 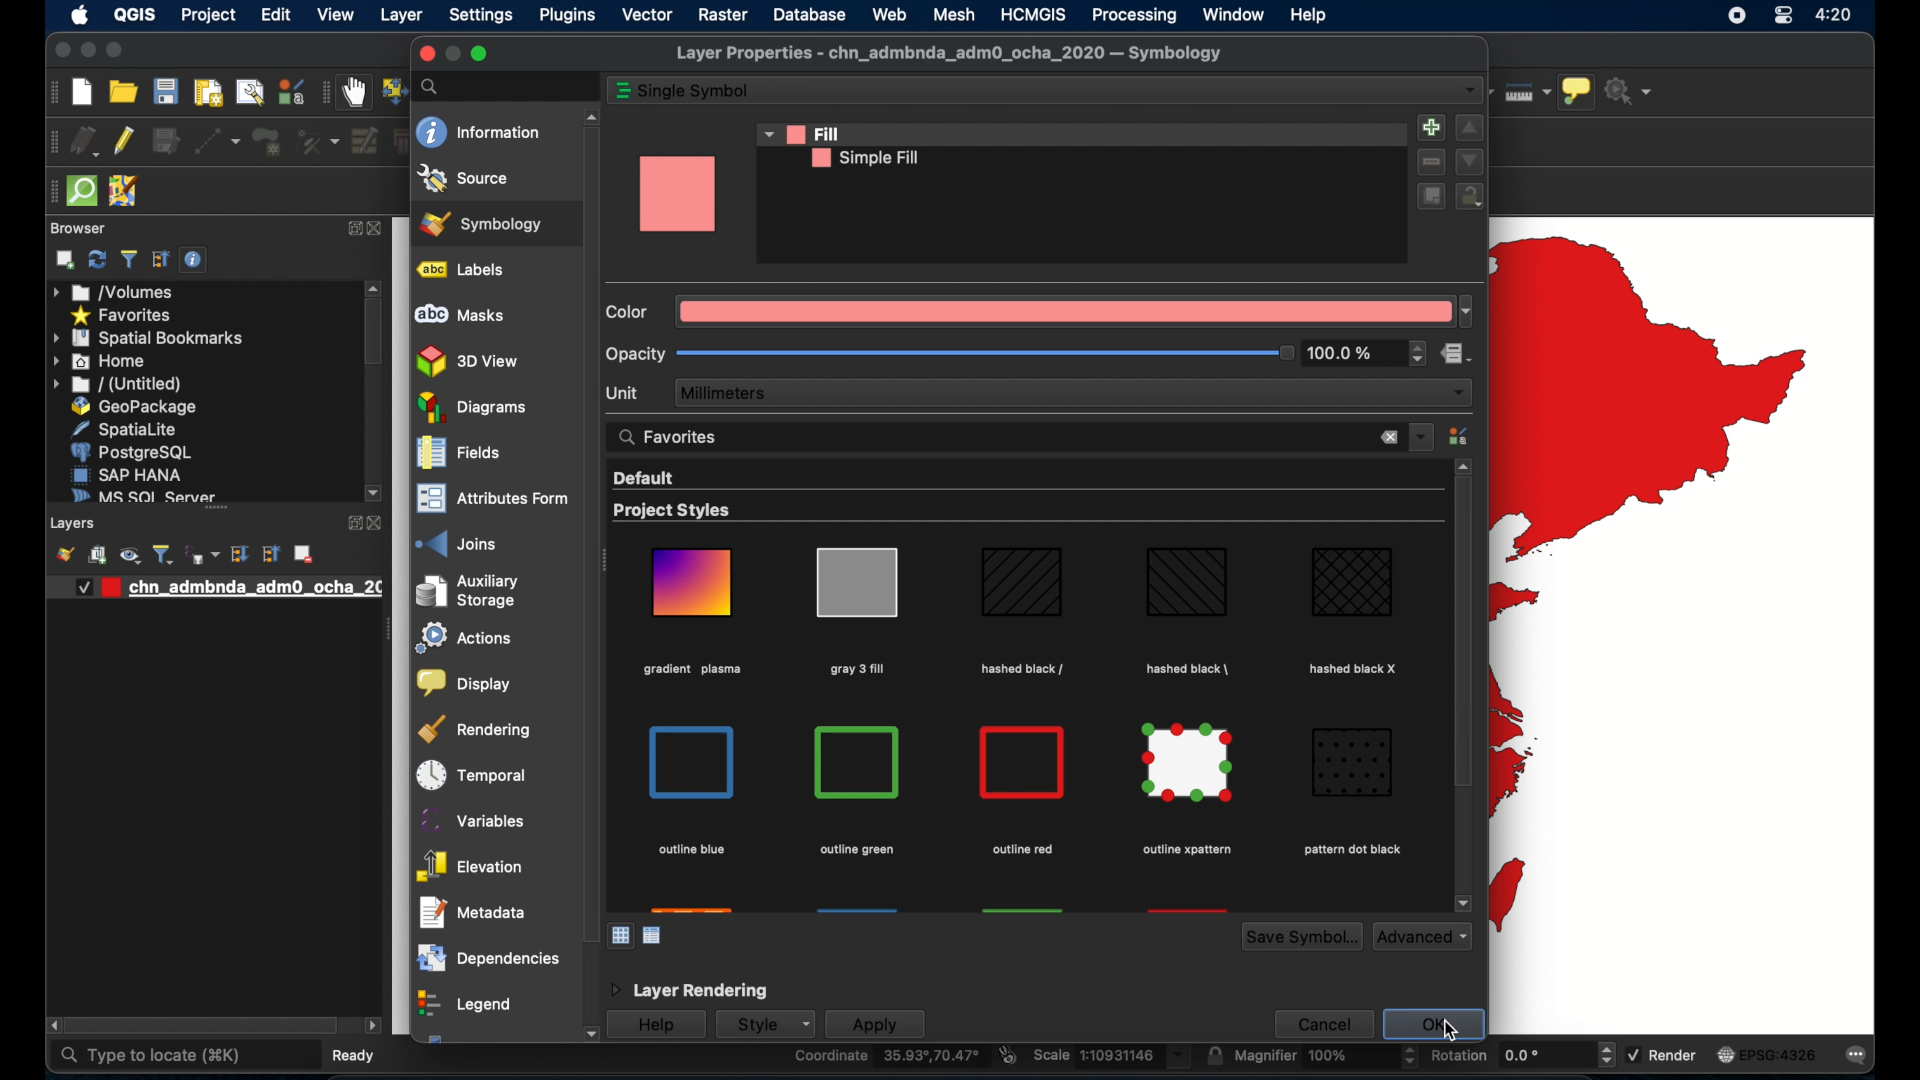 I want to click on symbology, so click(x=481, y=223).